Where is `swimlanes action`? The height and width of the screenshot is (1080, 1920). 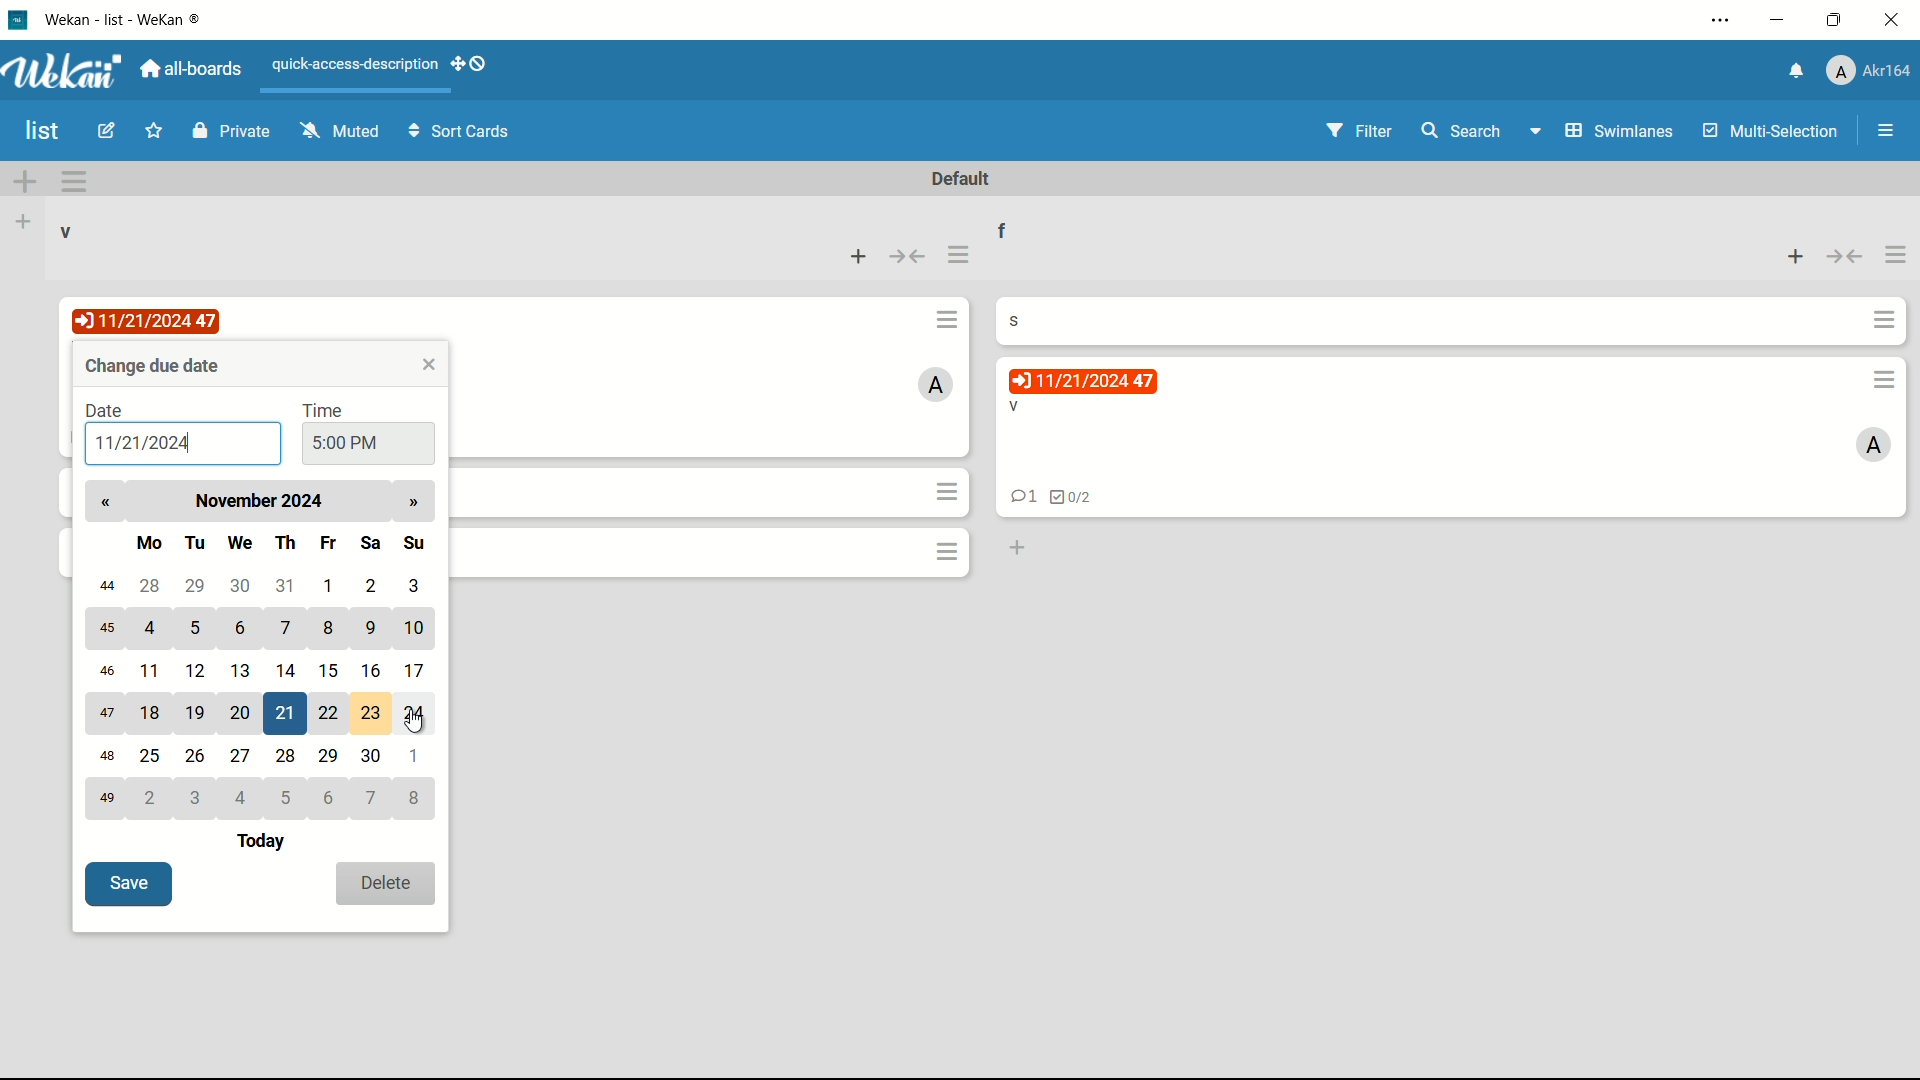
swimlanes action is located at coordinates (74, 181).